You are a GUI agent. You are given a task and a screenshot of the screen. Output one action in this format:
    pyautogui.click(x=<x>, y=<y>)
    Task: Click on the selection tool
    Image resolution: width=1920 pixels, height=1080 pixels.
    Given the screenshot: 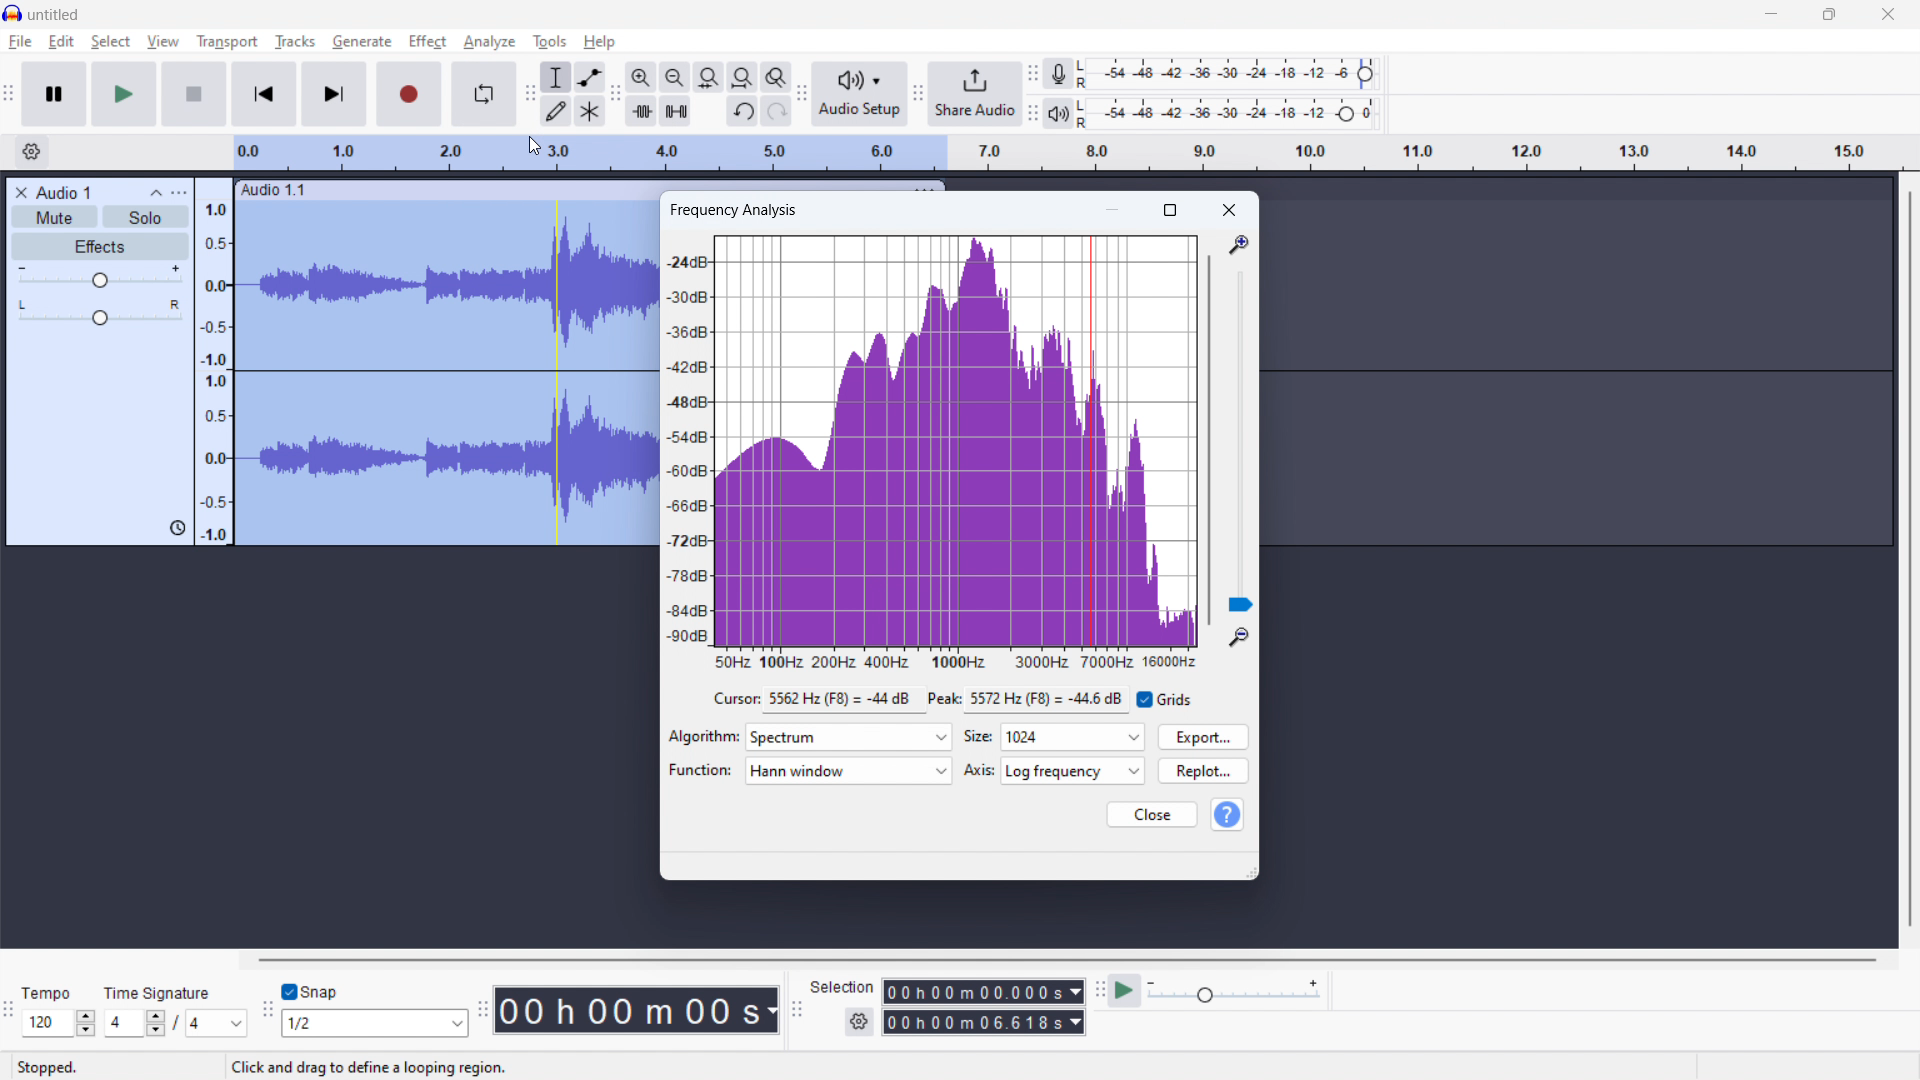 What is the action you would take?
    pyautogui.click(x=557, y=77)
    